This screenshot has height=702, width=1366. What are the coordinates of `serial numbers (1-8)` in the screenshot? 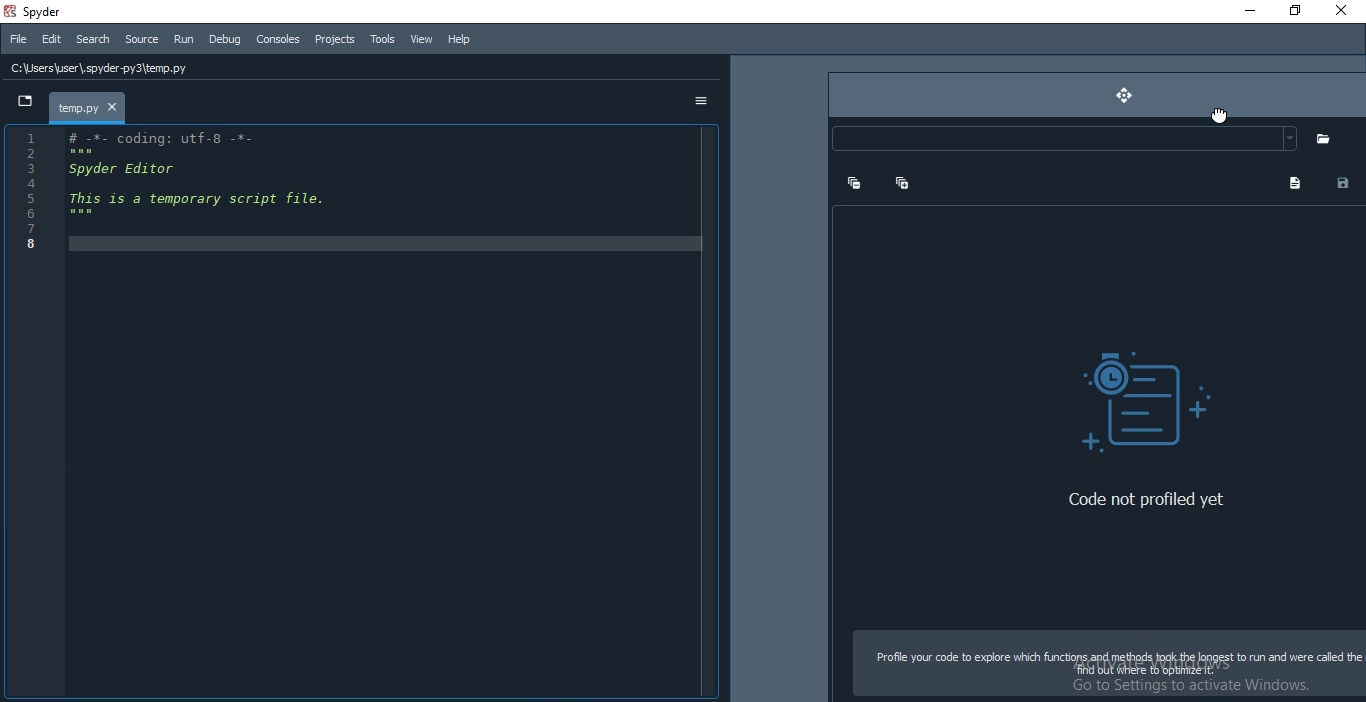 It's located at (28, 203).